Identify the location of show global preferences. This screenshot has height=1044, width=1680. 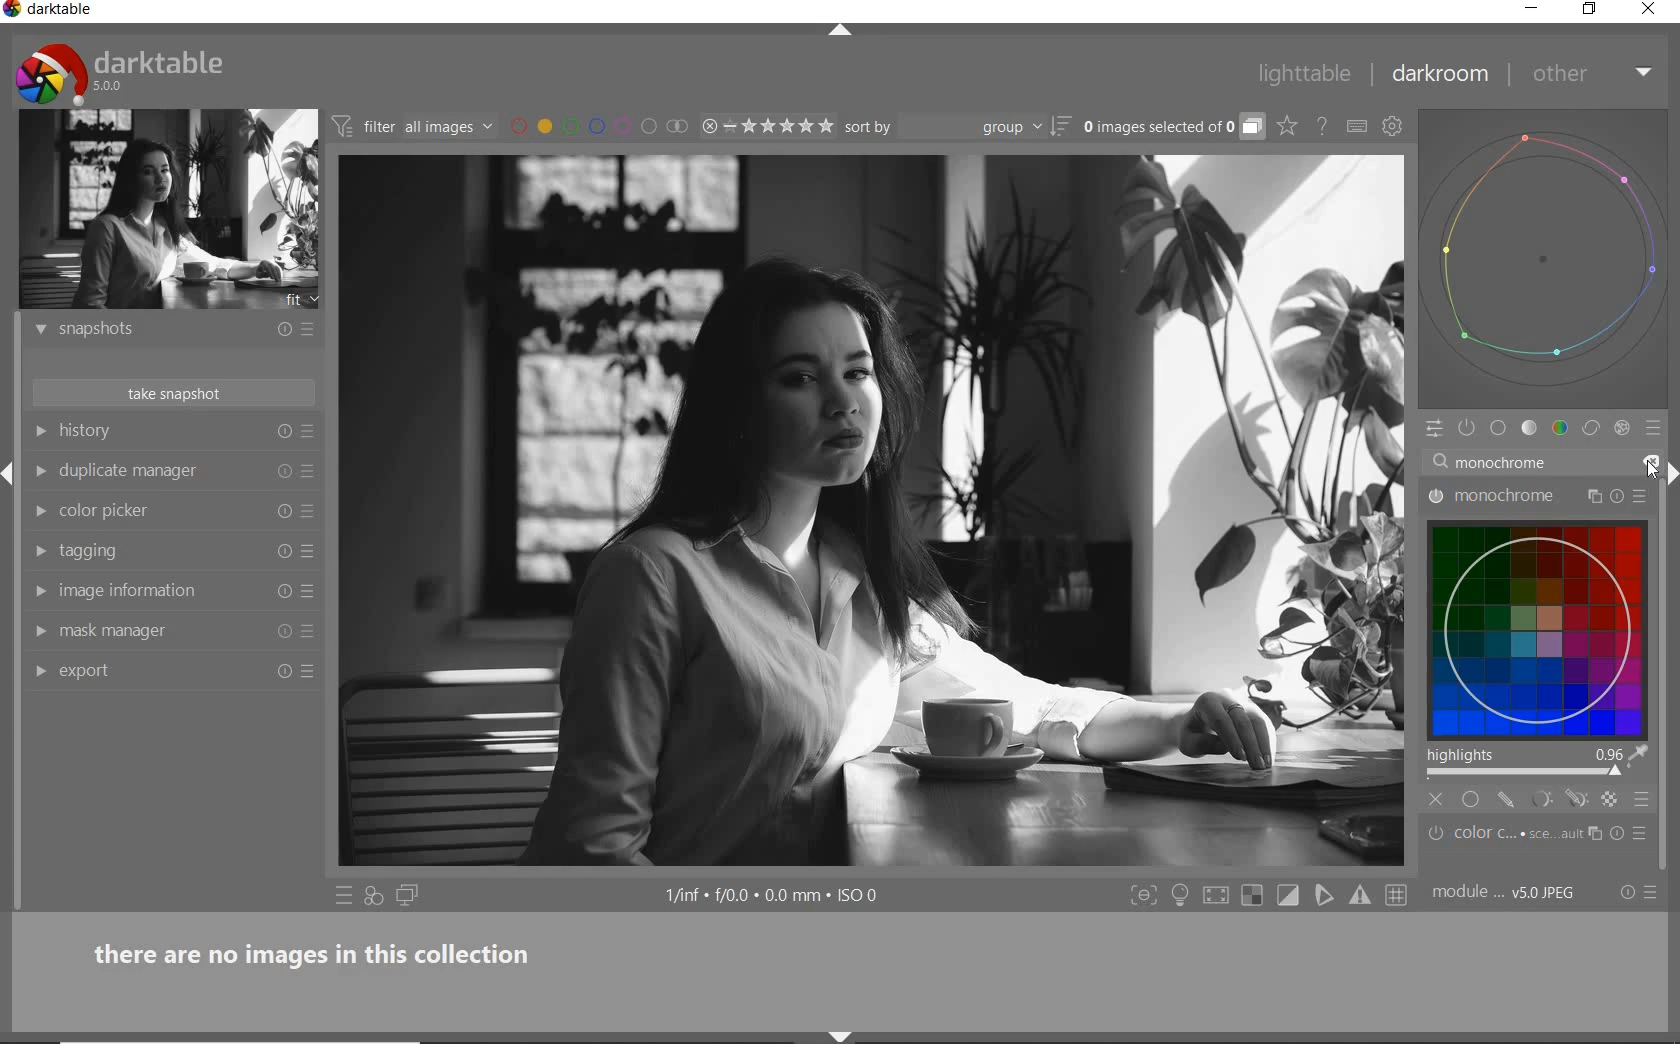
(1393, 129).